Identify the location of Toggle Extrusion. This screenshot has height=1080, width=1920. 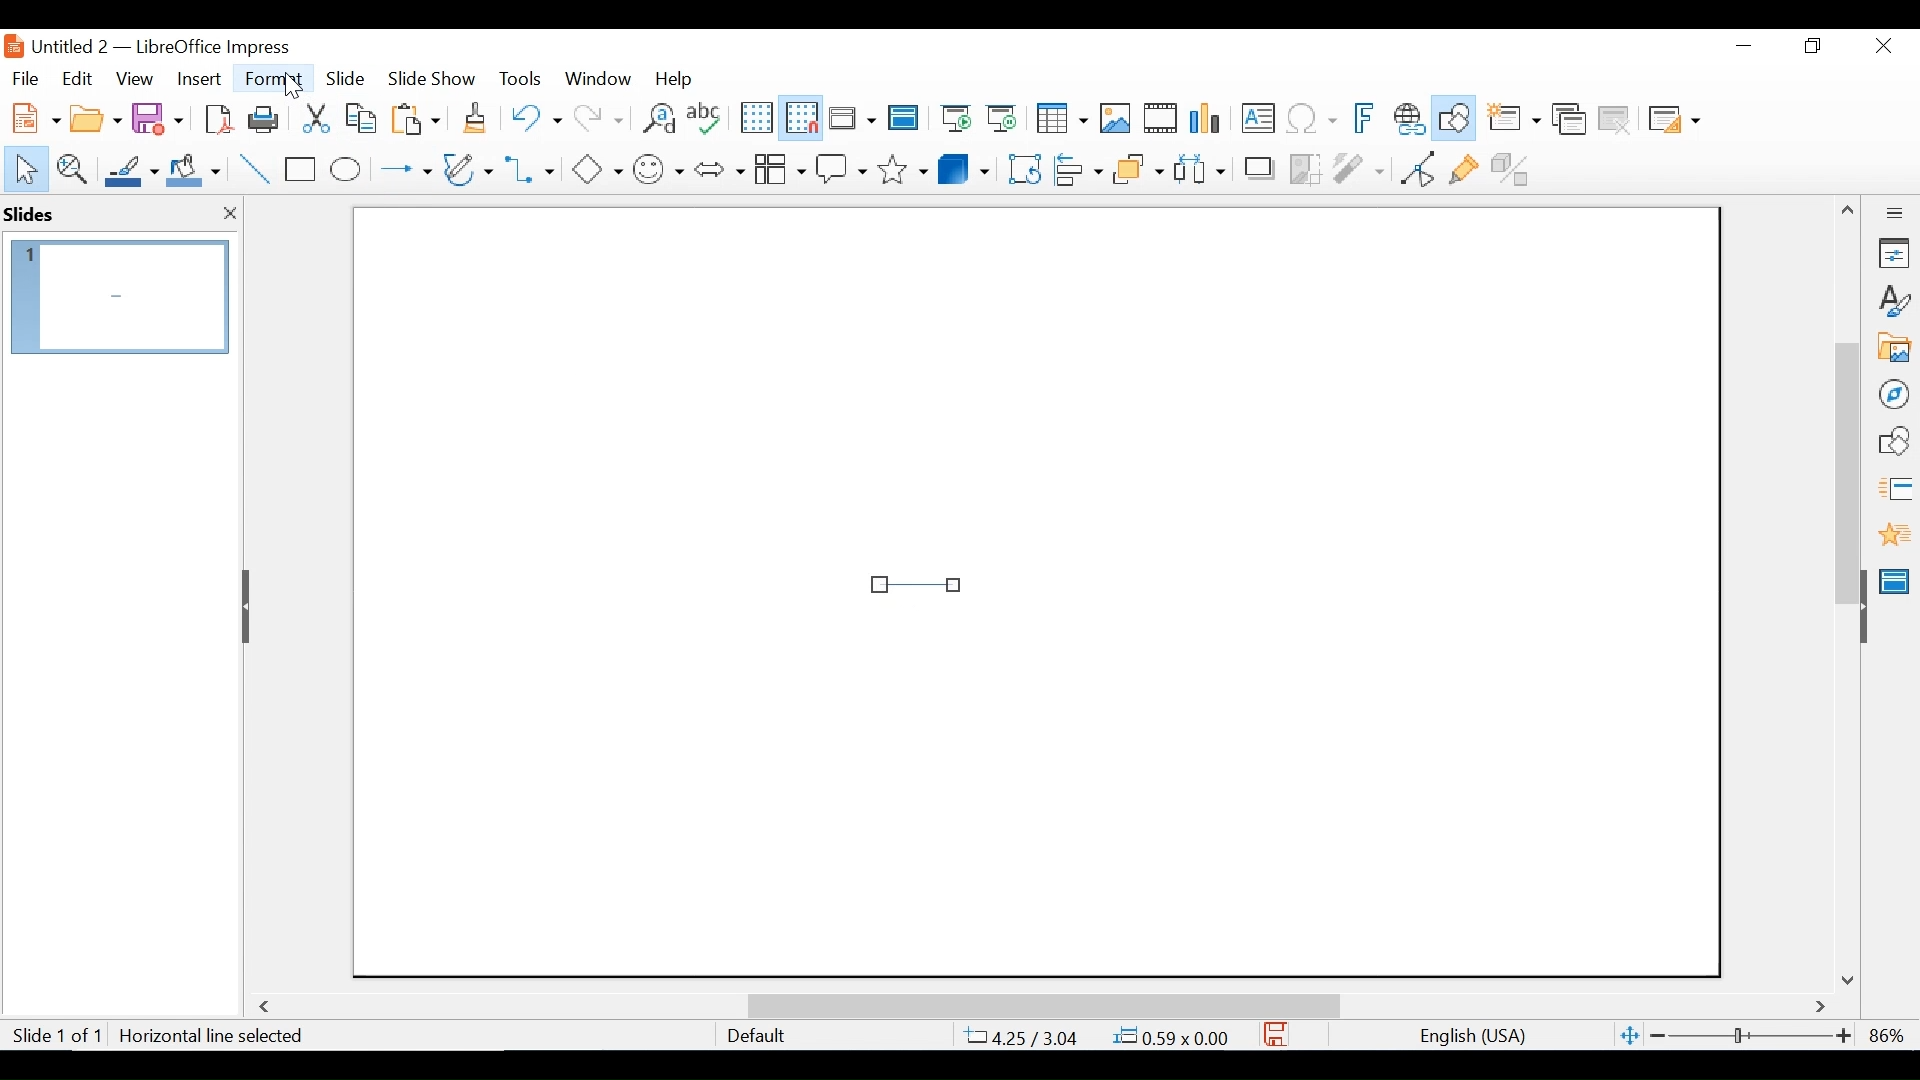
(1515, 167).